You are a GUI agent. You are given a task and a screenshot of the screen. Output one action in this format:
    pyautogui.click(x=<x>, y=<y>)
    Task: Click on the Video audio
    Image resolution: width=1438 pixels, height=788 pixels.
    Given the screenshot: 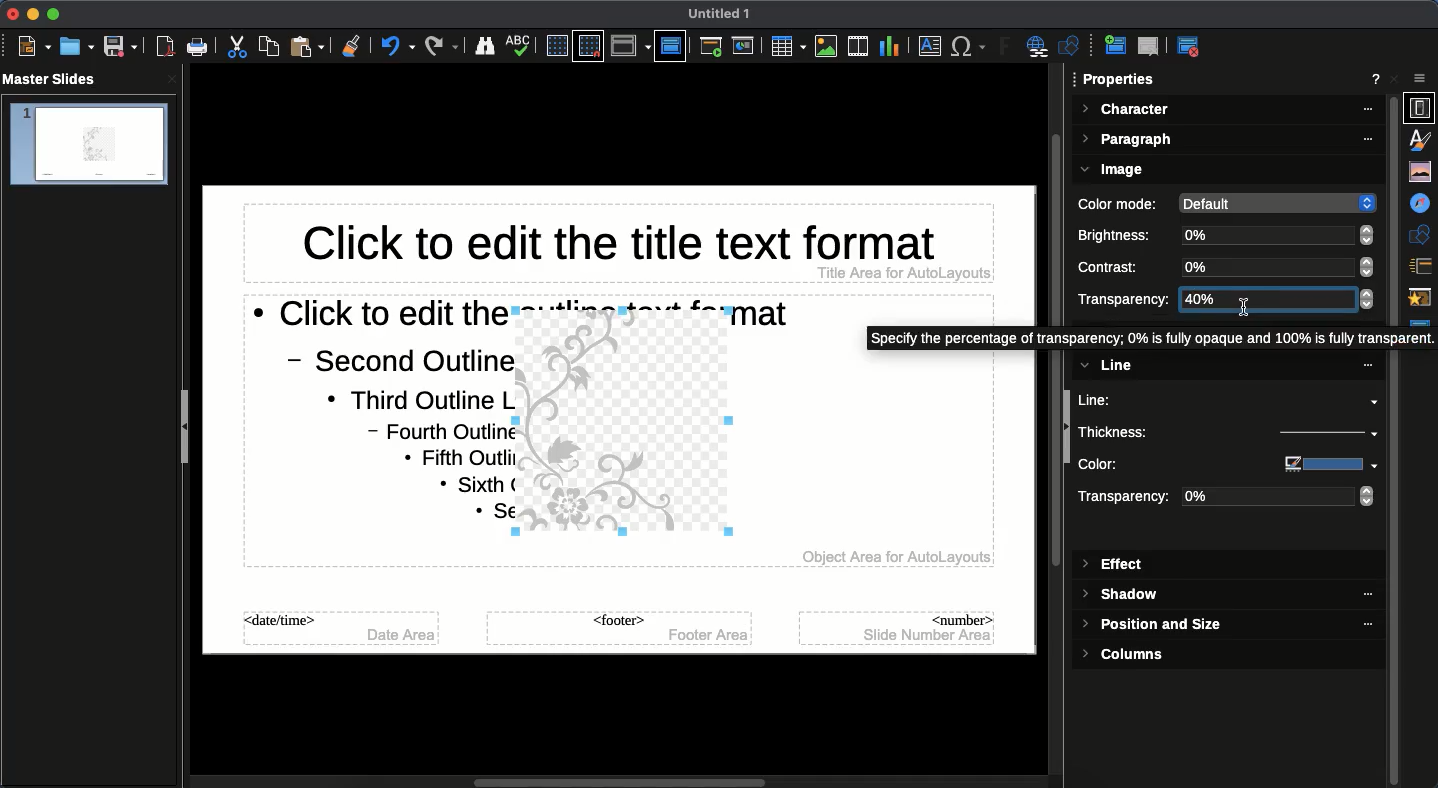 What is the action you would take?
    pyautogui.click(x=856, y=47)
    